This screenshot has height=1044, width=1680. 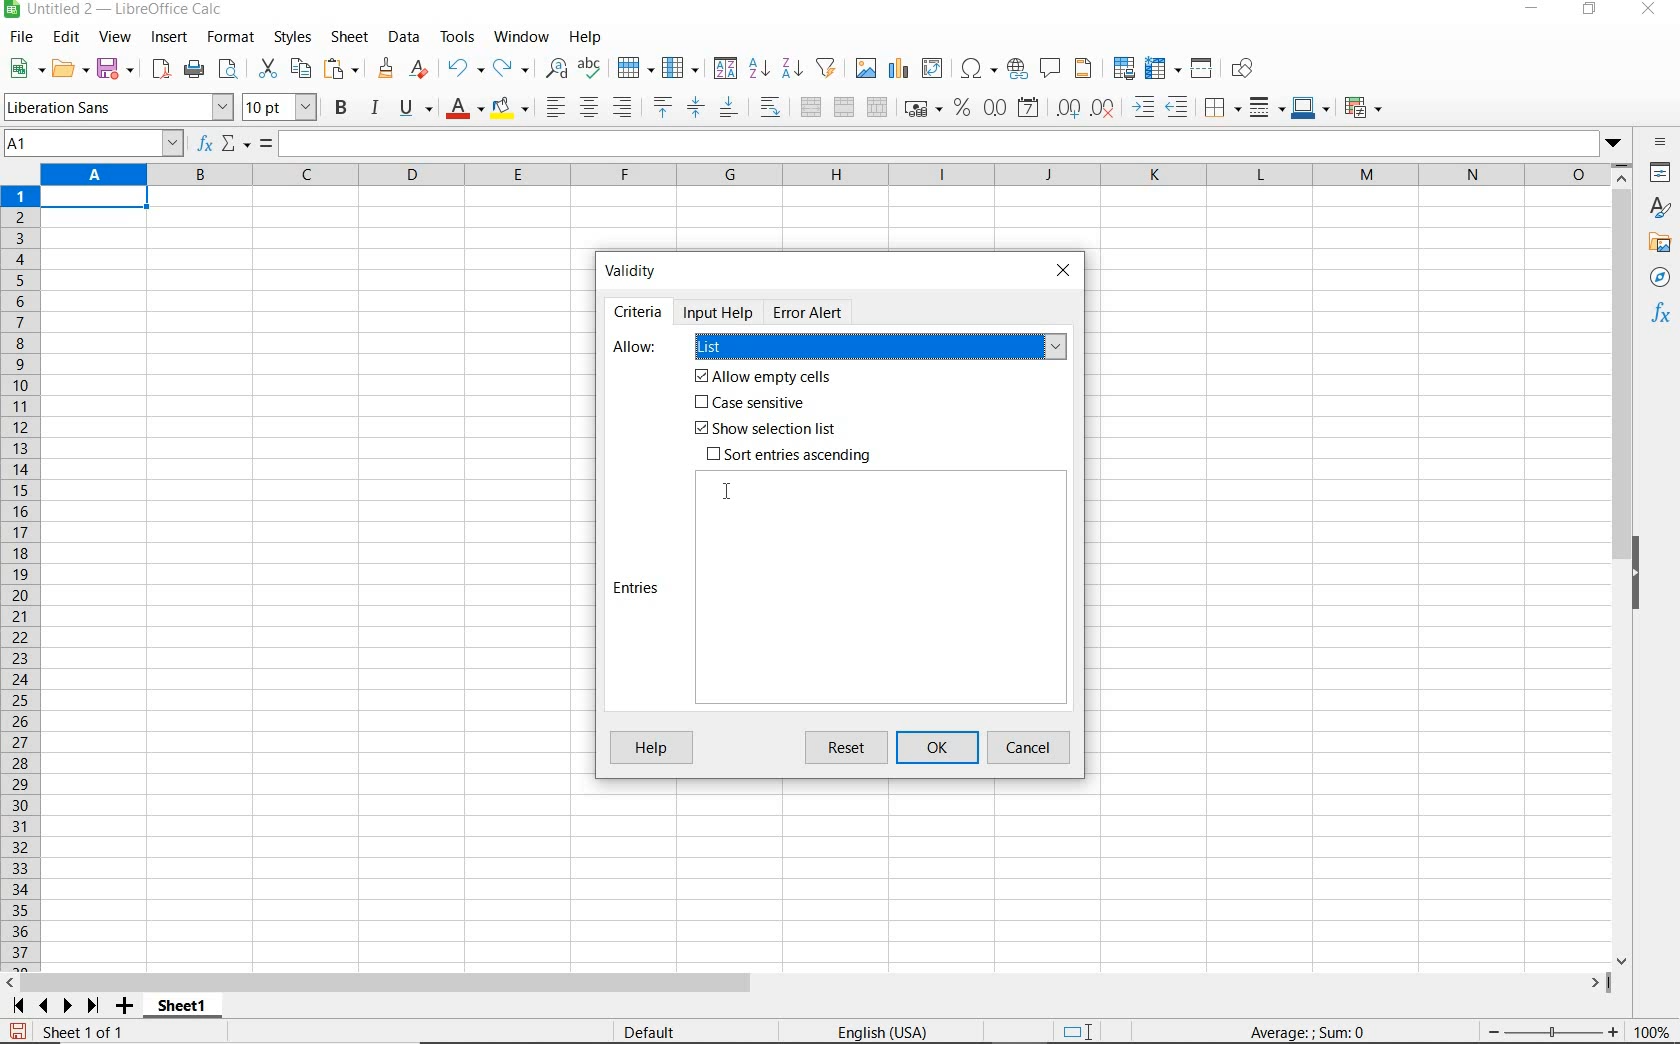 What do you see at coordinates (773, 106) in the screenshot?
I see `wrap text` at bounding box center [773, 106].